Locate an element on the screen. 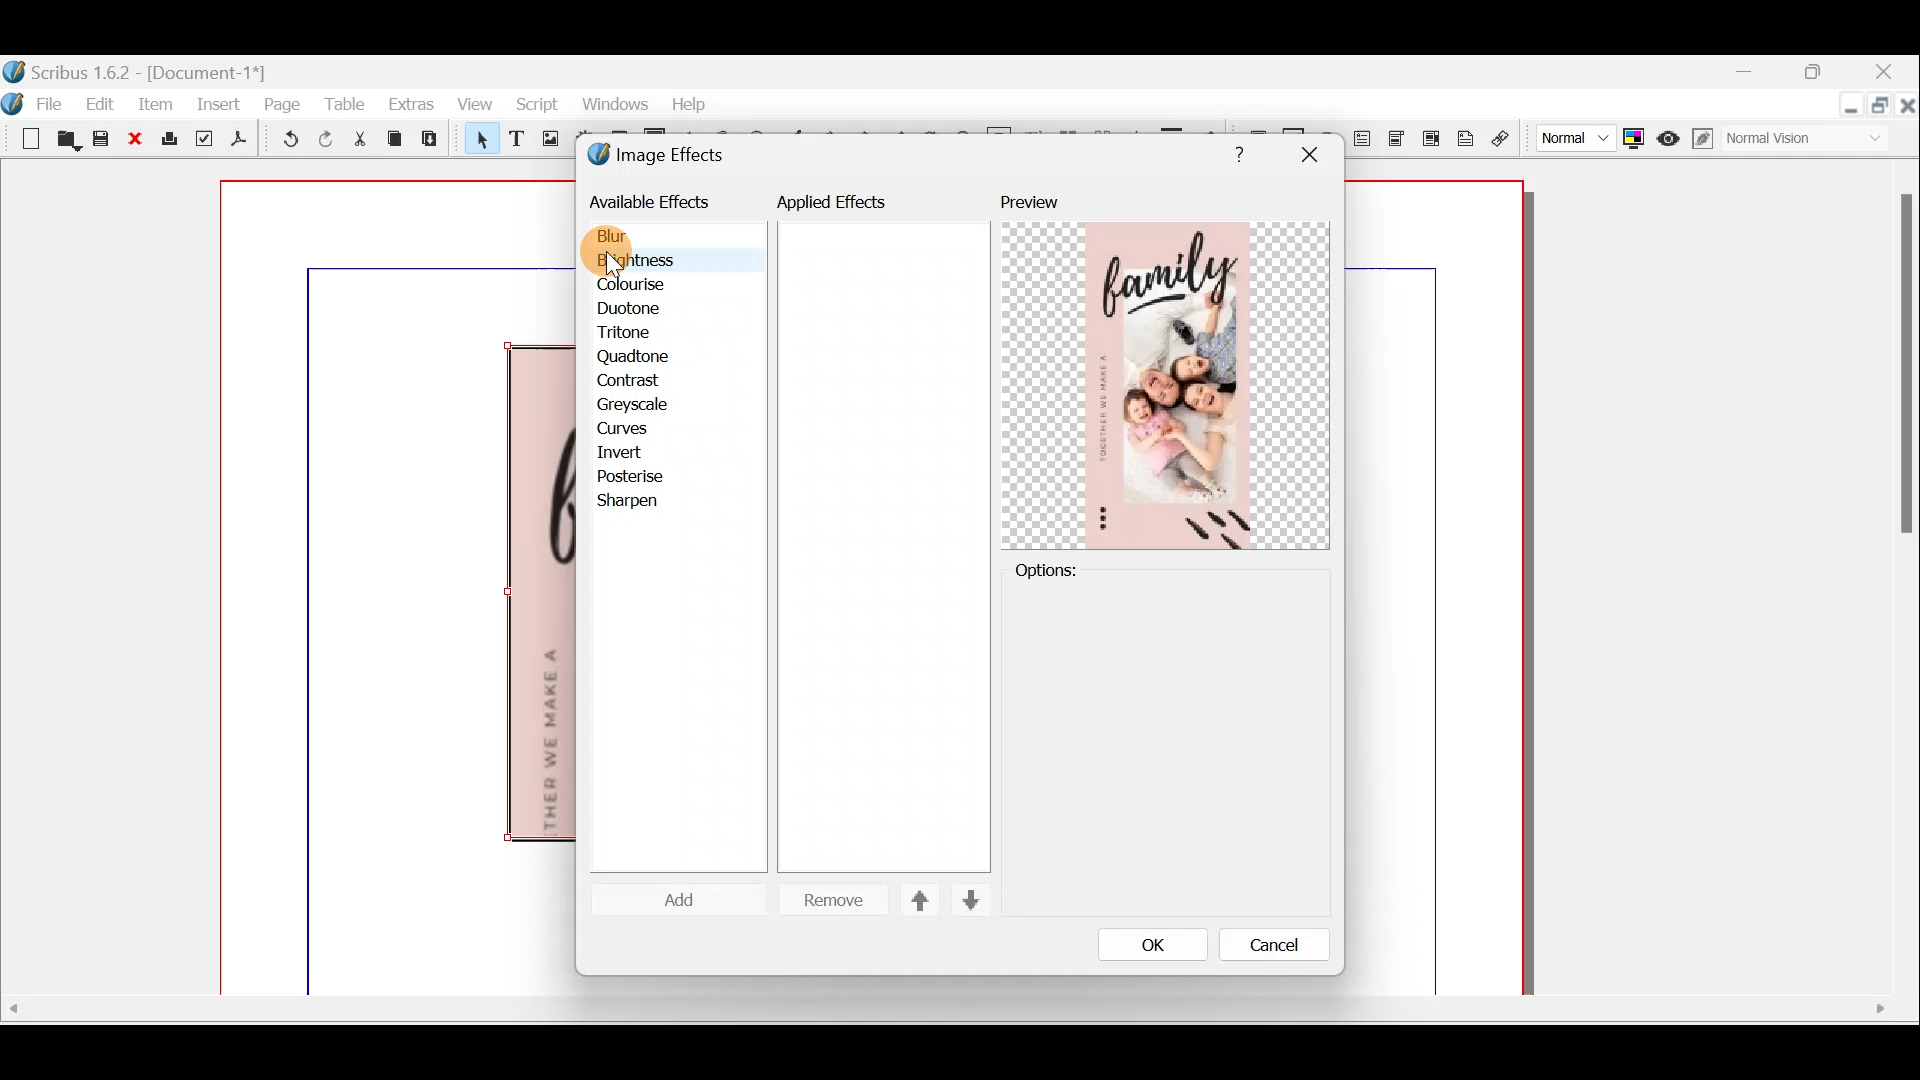 The width and height of the screenshot is (1920, 1080). Image frame is located at coordinates (547, 141).